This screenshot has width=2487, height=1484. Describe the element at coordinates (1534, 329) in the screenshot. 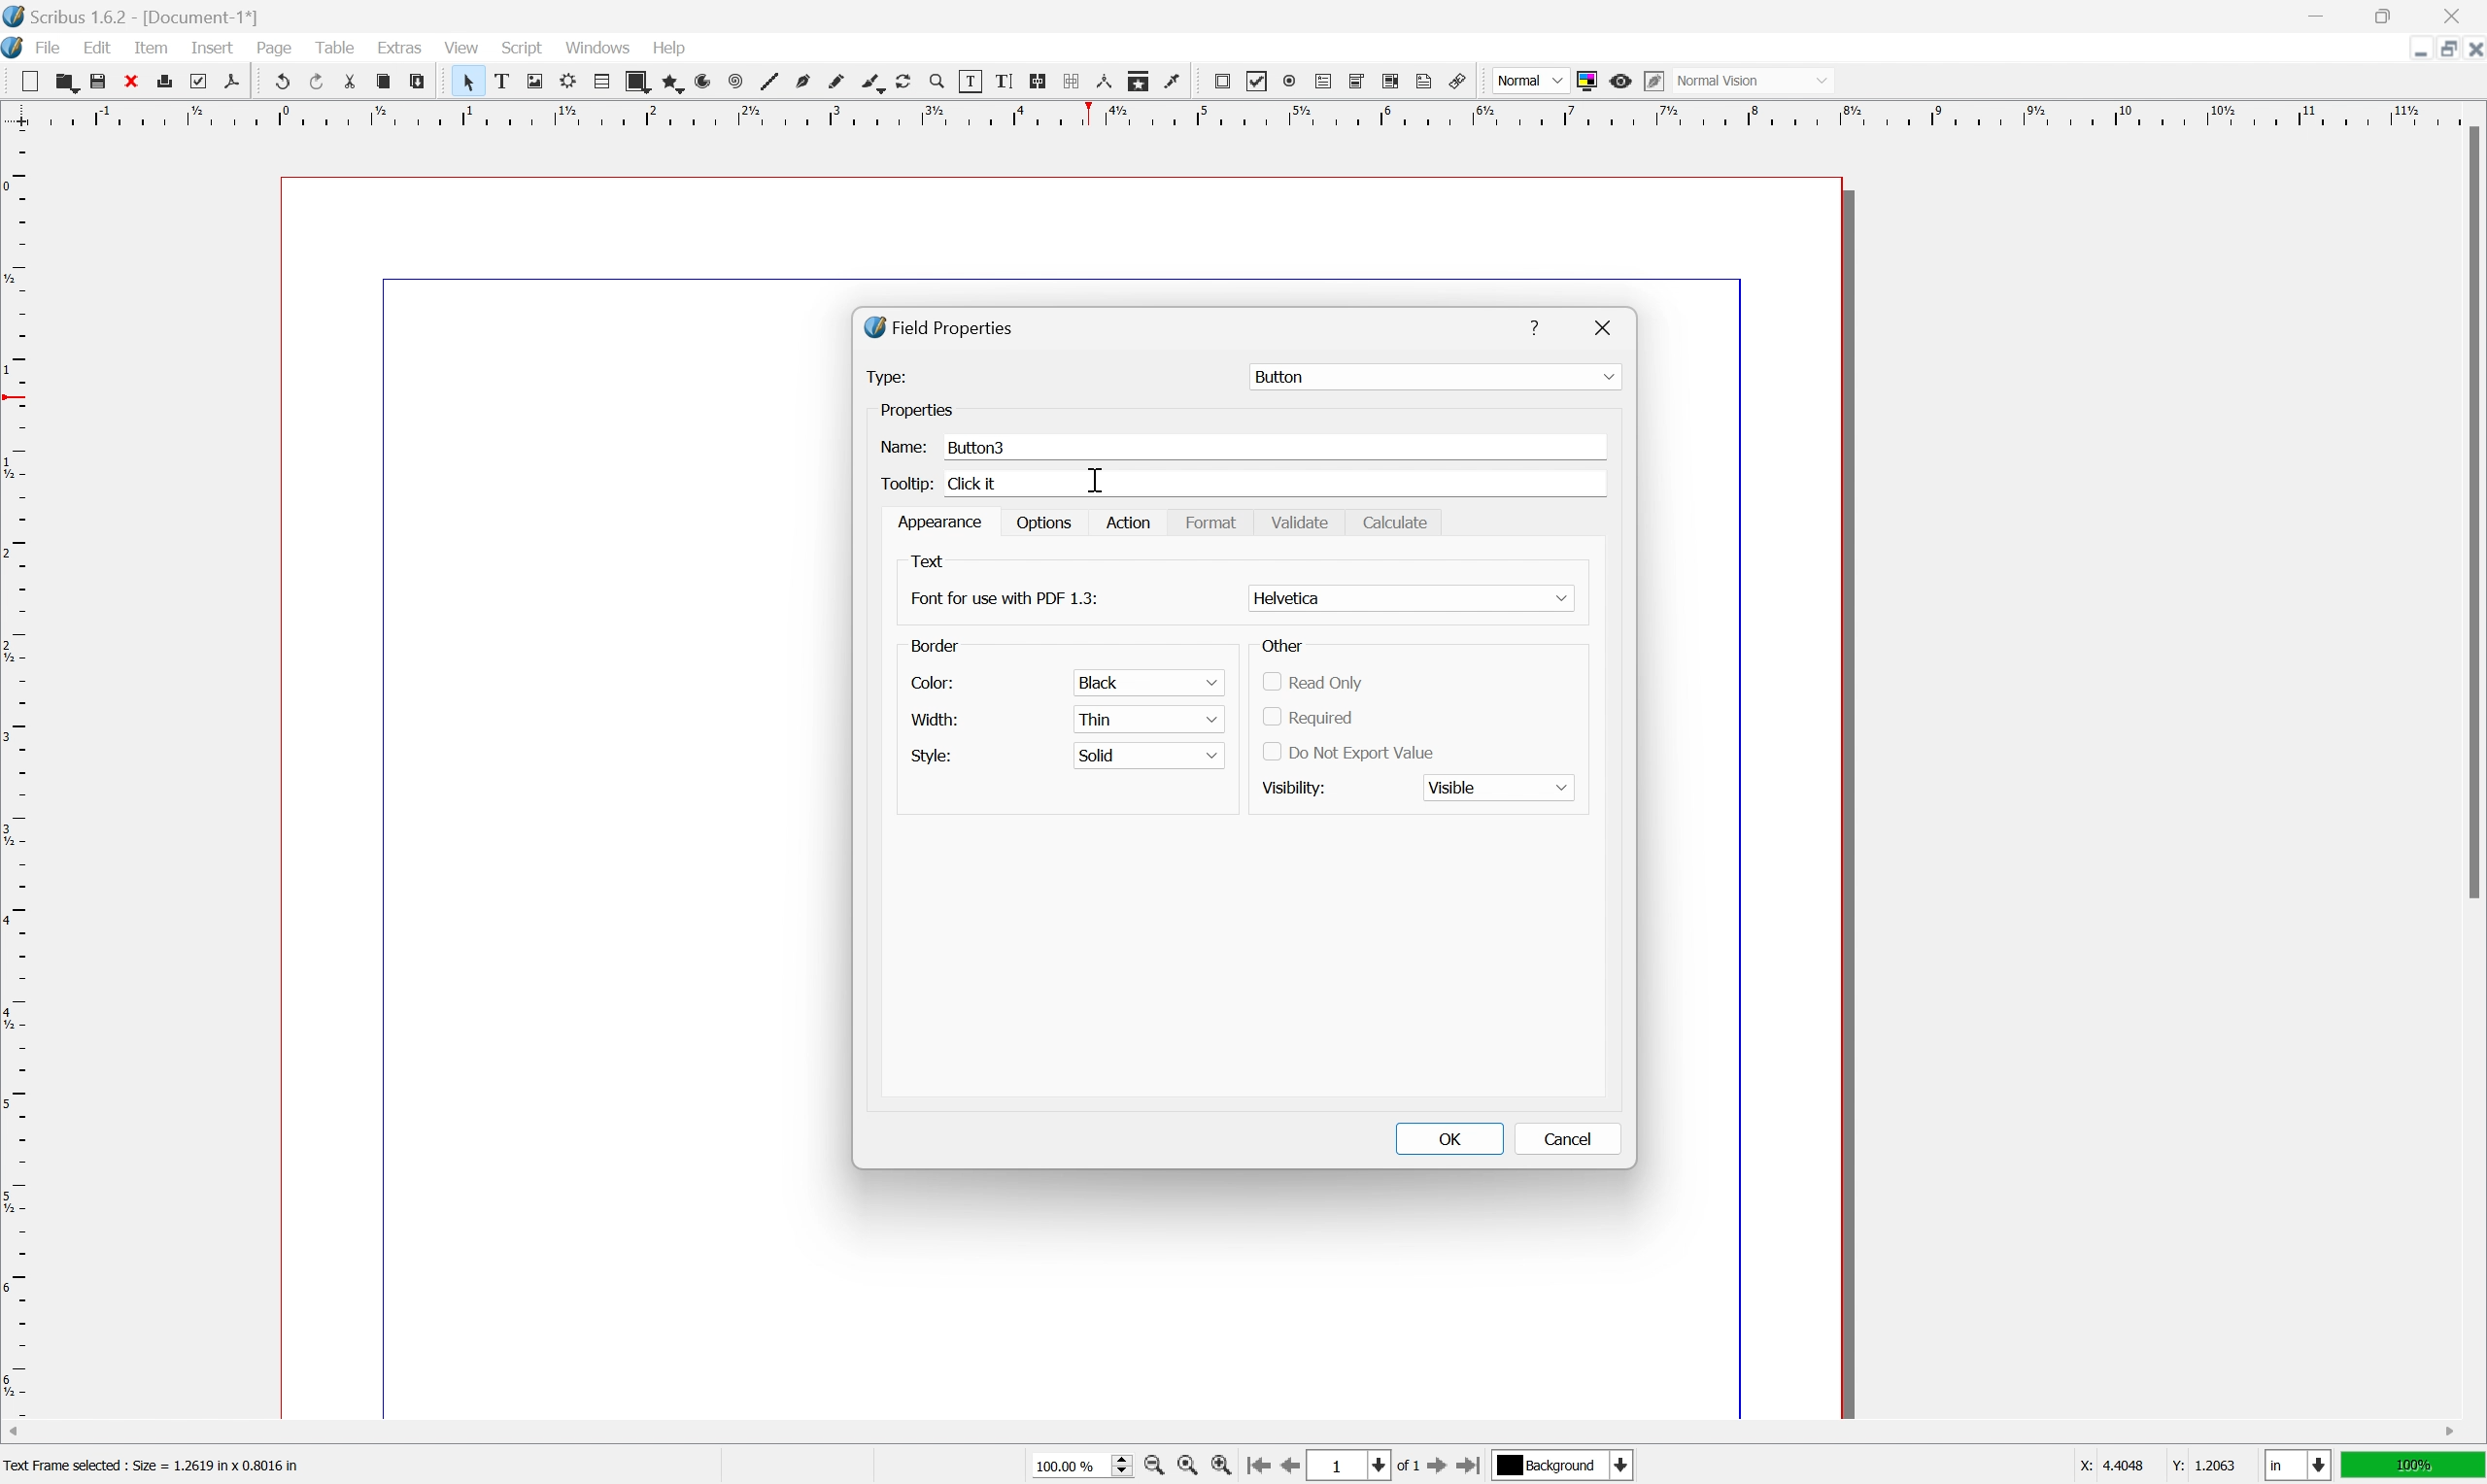

I see `Help` at that location.